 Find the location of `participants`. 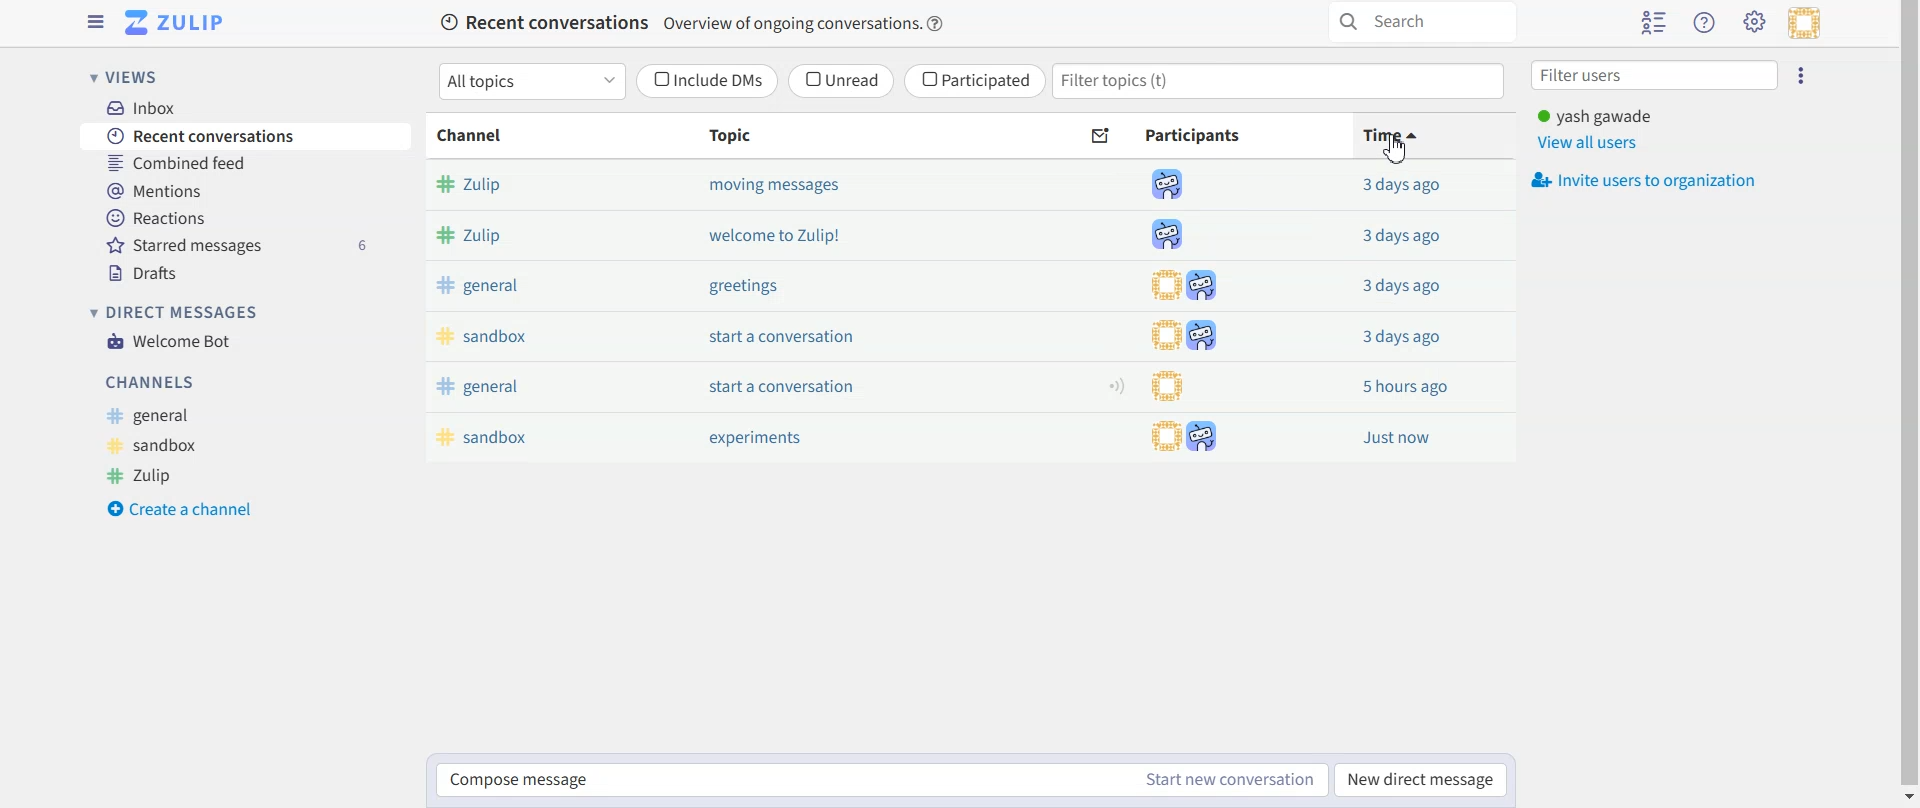

participants is located at coordinates (1191, 286).